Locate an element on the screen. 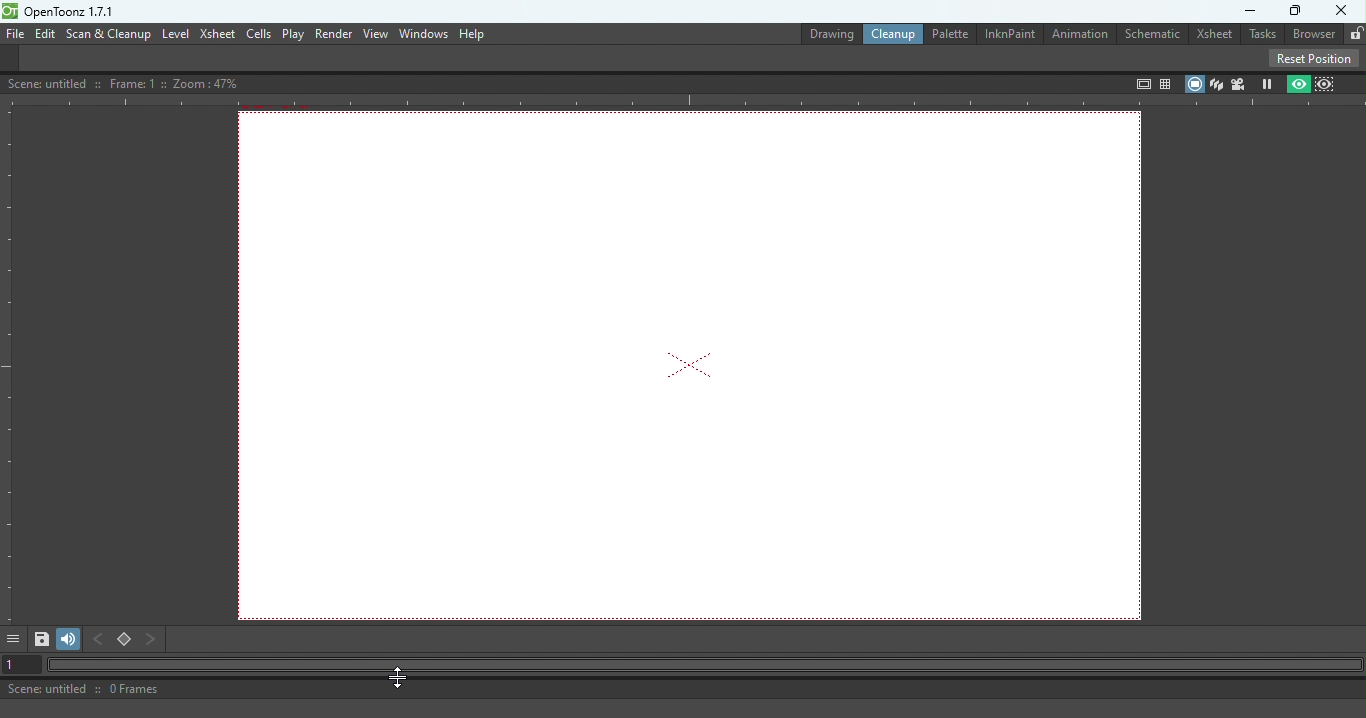  Level is located at coordinates (176, 33).